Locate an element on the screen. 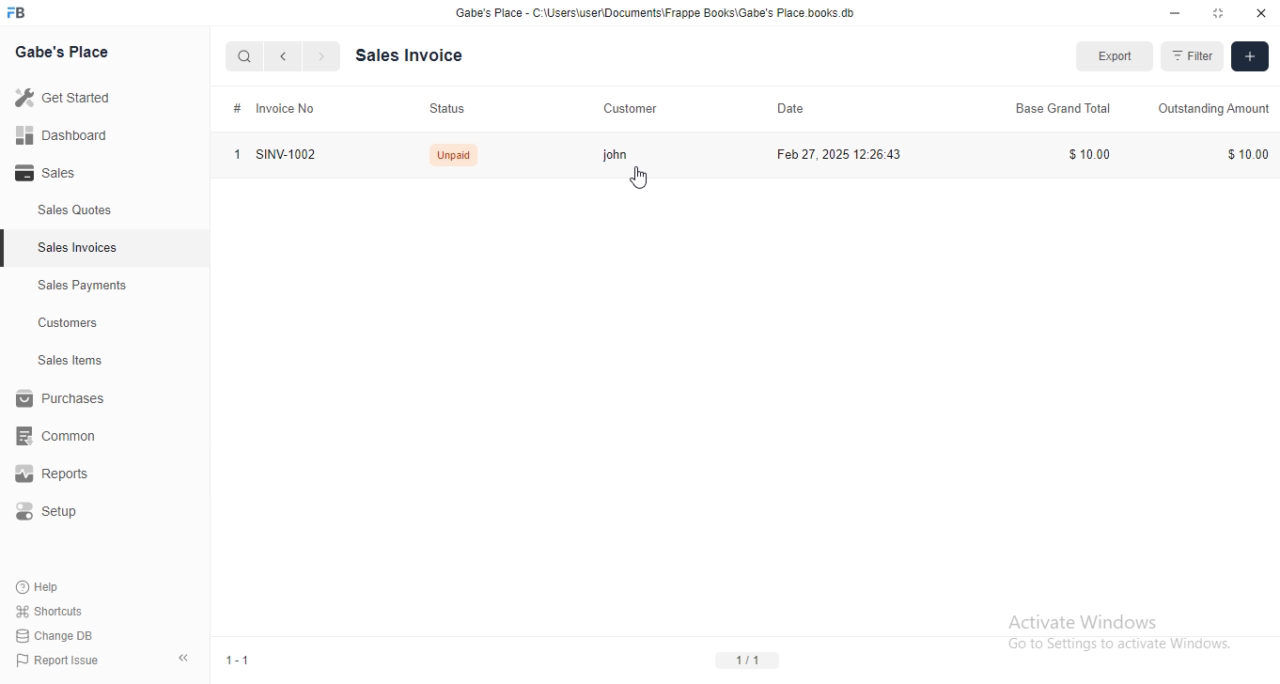 The width and height of the screenshot is (1280, 684). next is located at coordinates (322, 56).